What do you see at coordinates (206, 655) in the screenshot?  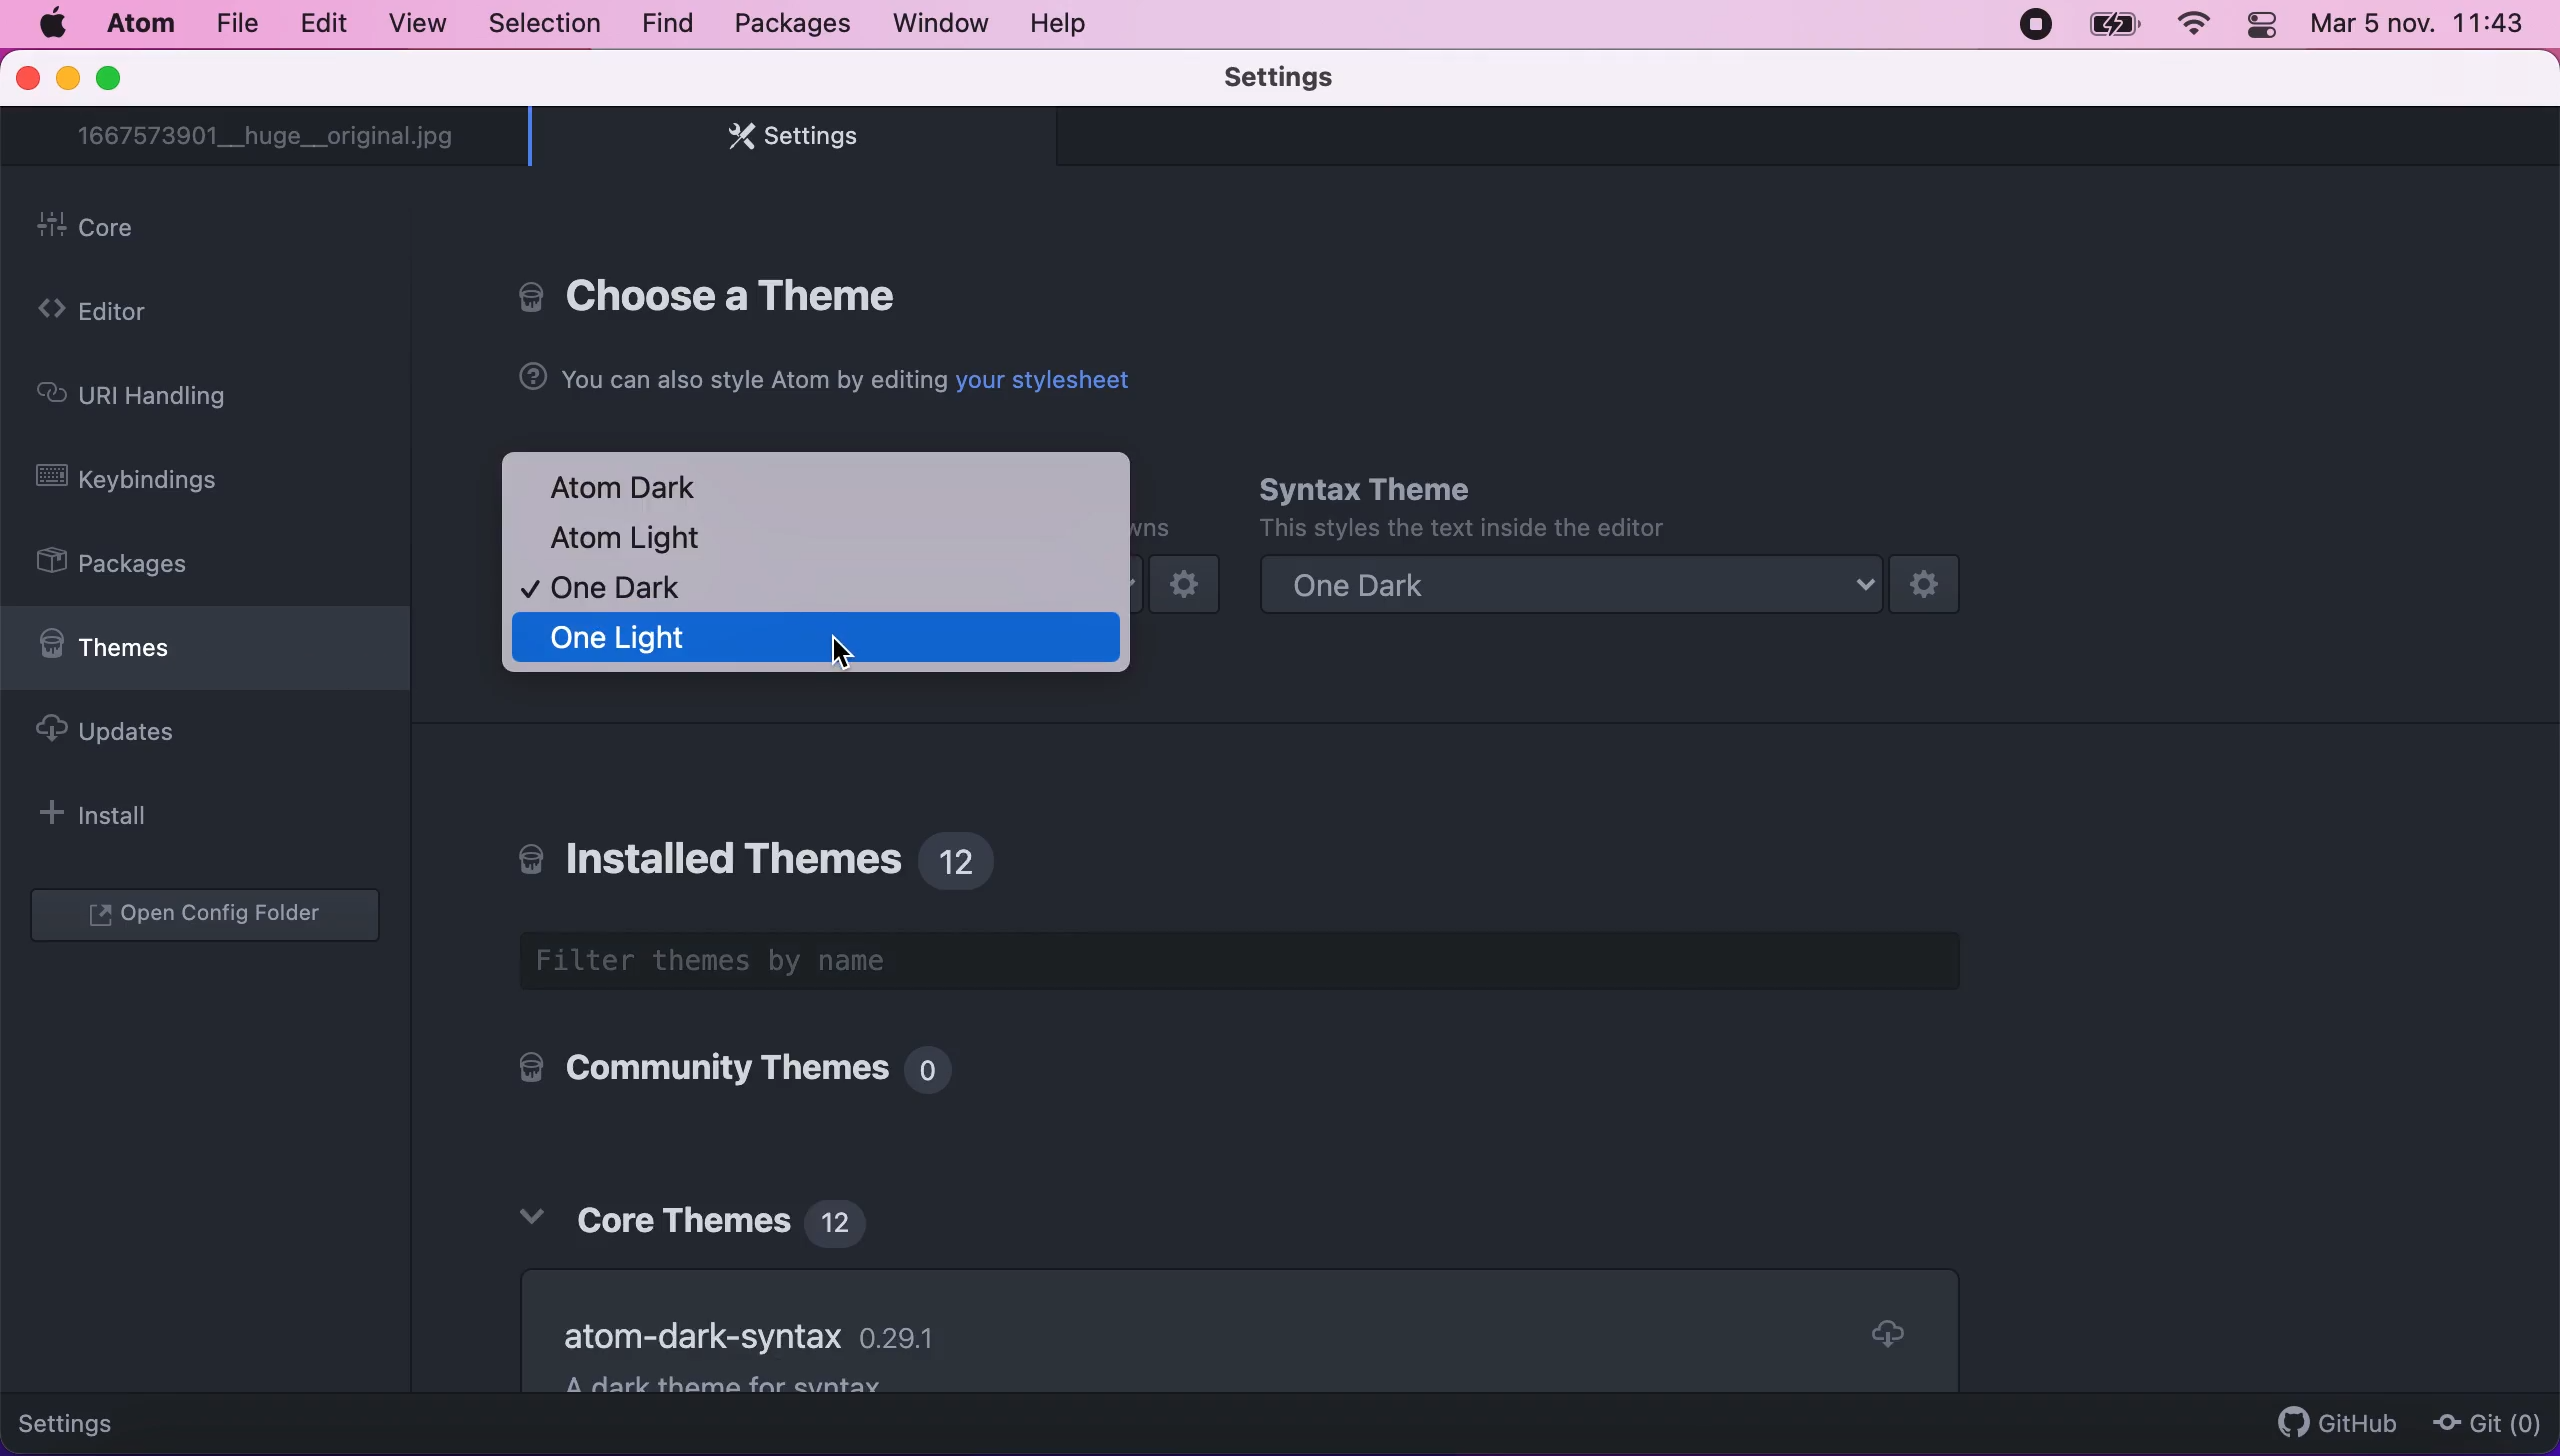 I see `themes` at bounding box center [206, 655].